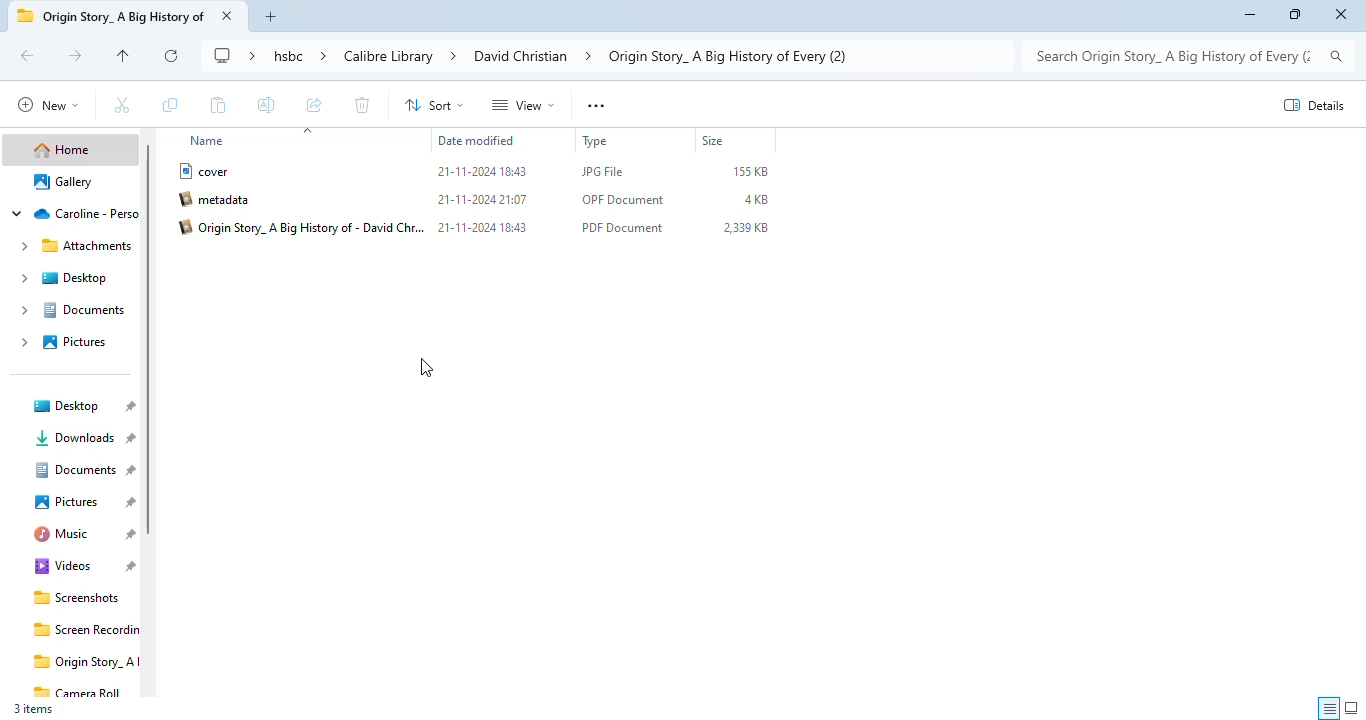  Describe the element at coordinates (1313, 104) in the screenshot. I see `details` at that location.